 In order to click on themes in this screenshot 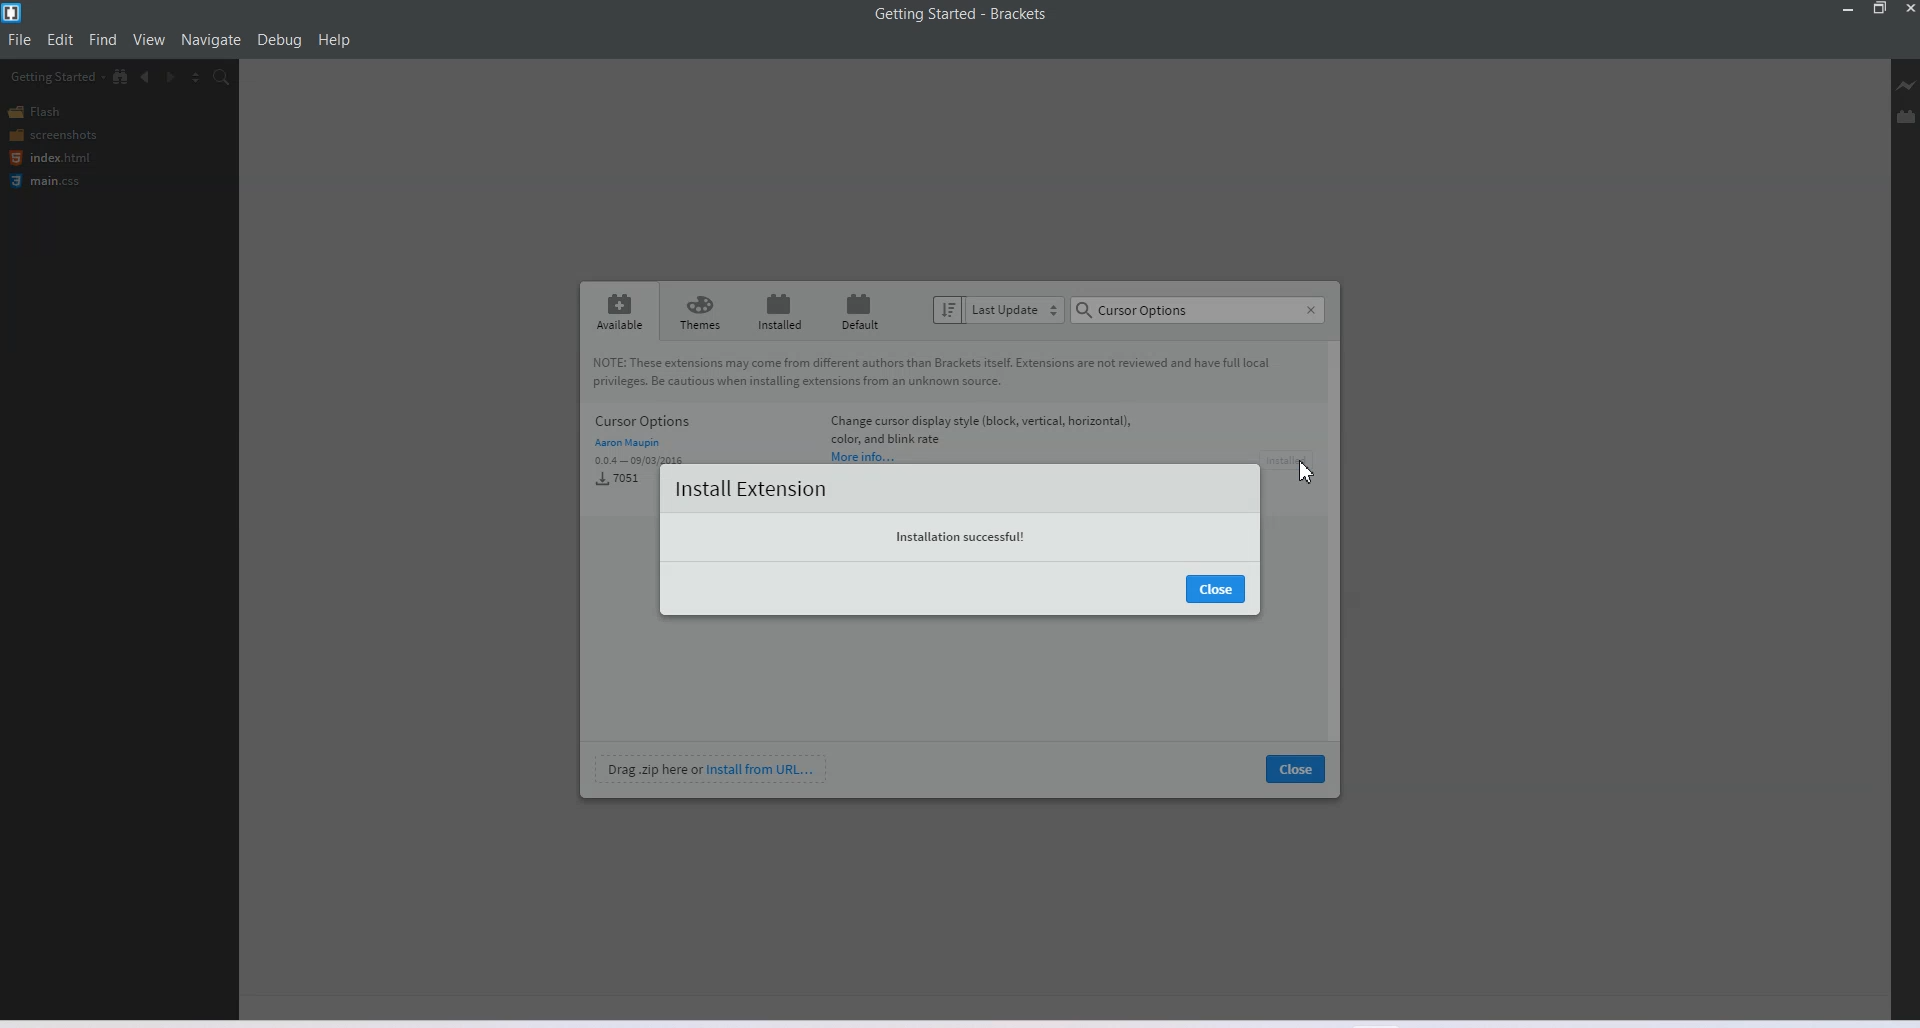, I will do `click(701, 310)`.